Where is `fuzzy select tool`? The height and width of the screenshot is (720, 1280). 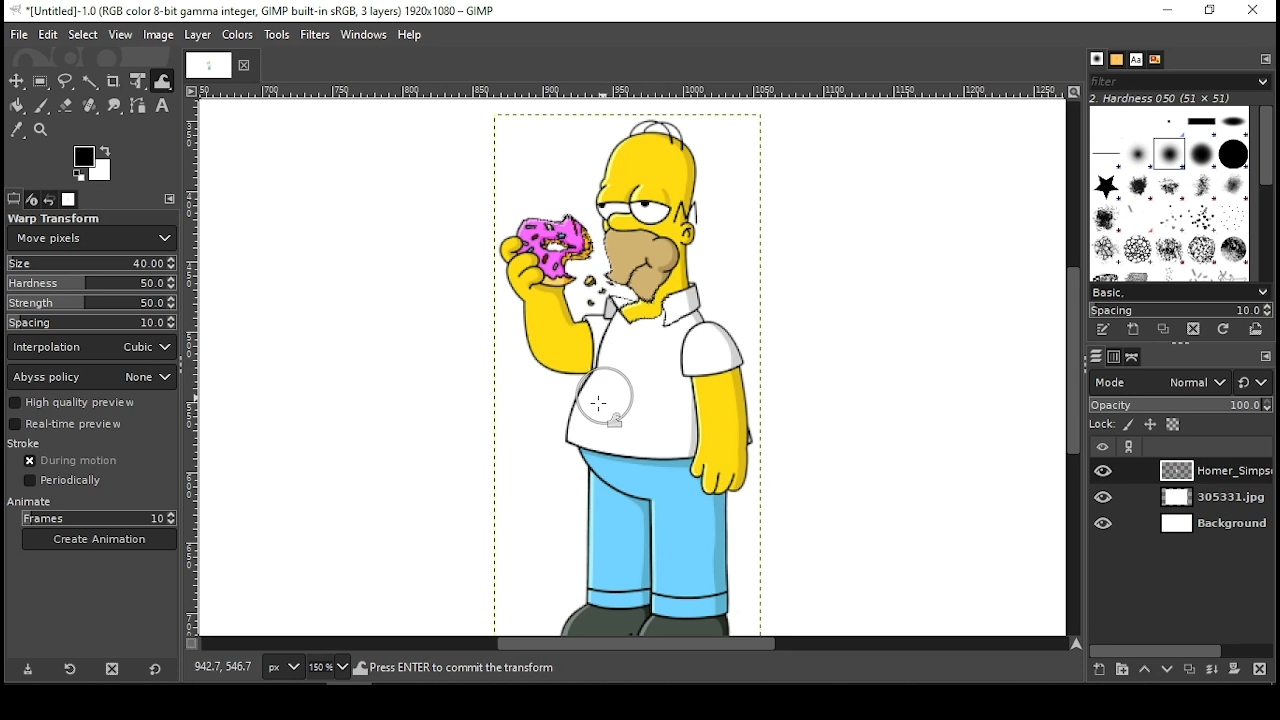 fuzzy select tool is located at coordinates (91, 81).